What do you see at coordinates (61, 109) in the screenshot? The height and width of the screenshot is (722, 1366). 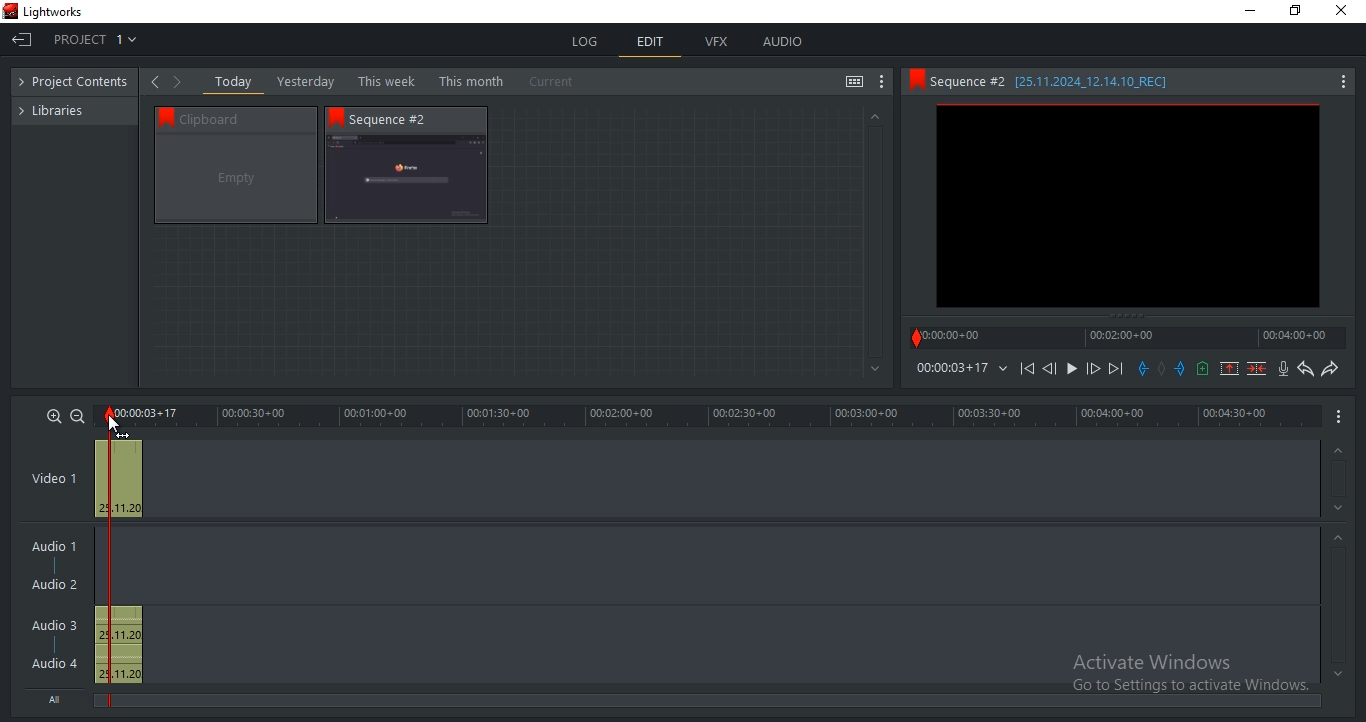 I see `libraries` at bounding box center [61, 109].